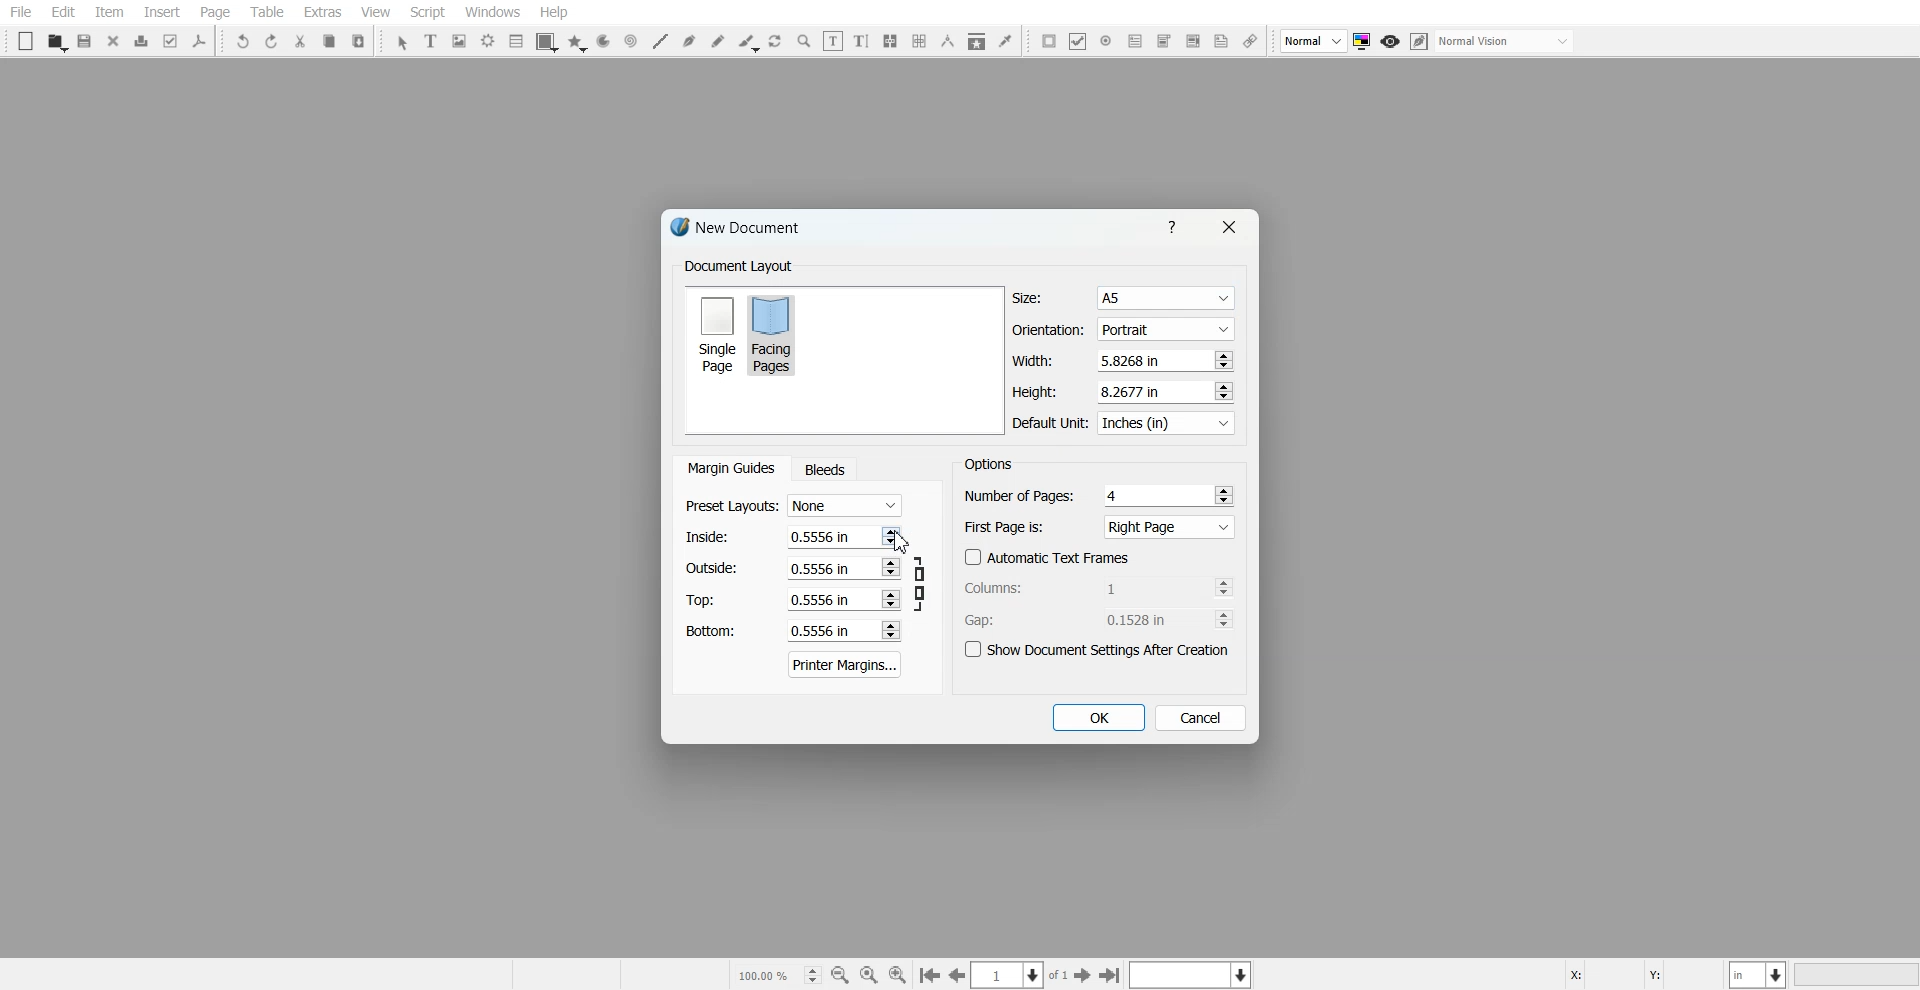  I want to click on Number of Pages, so click(1099, 495).